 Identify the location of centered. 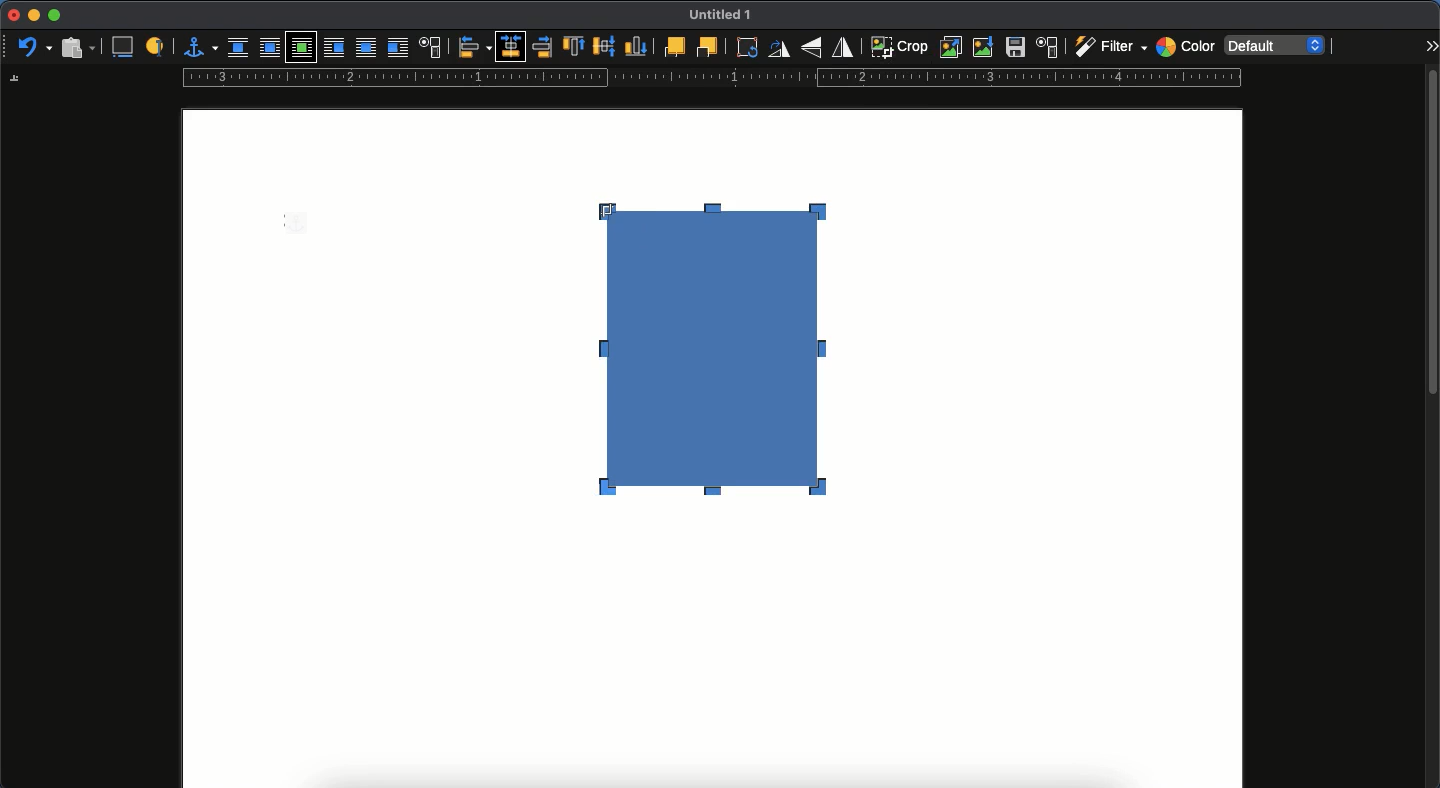
(512, 47).